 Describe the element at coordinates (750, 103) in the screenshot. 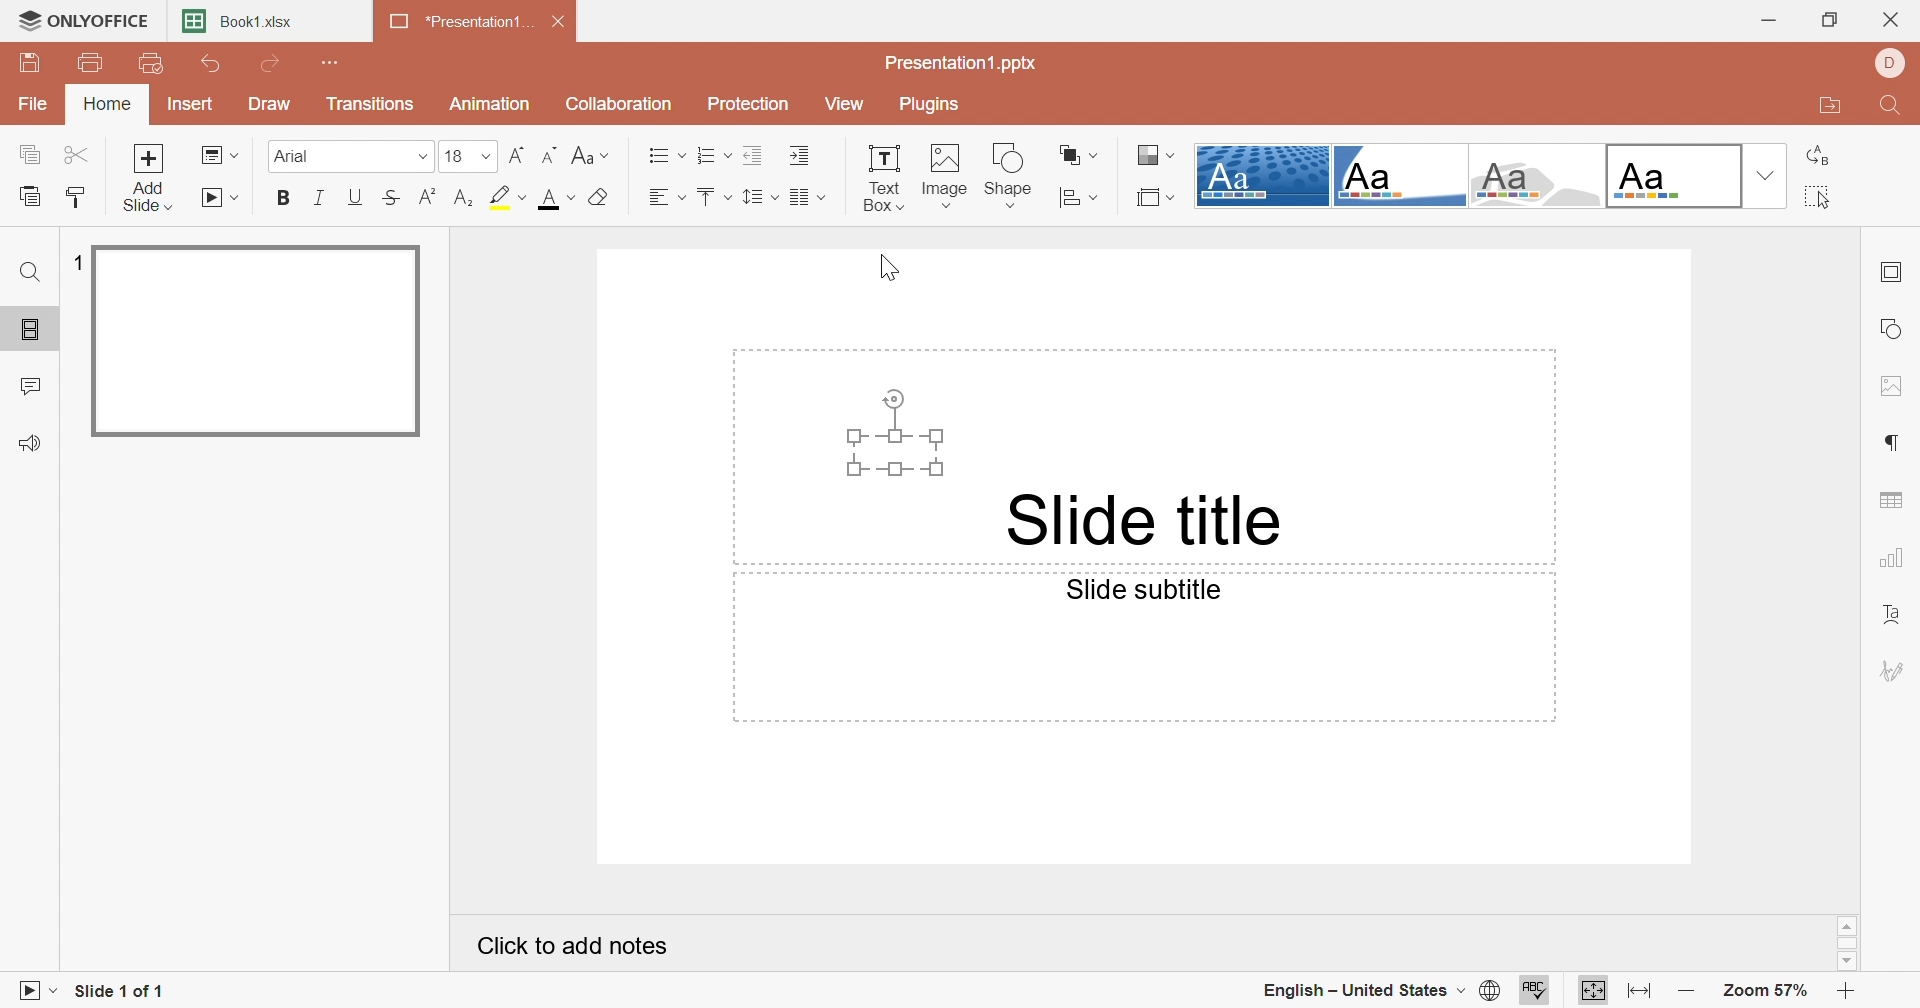

I see `Protection` at that location.